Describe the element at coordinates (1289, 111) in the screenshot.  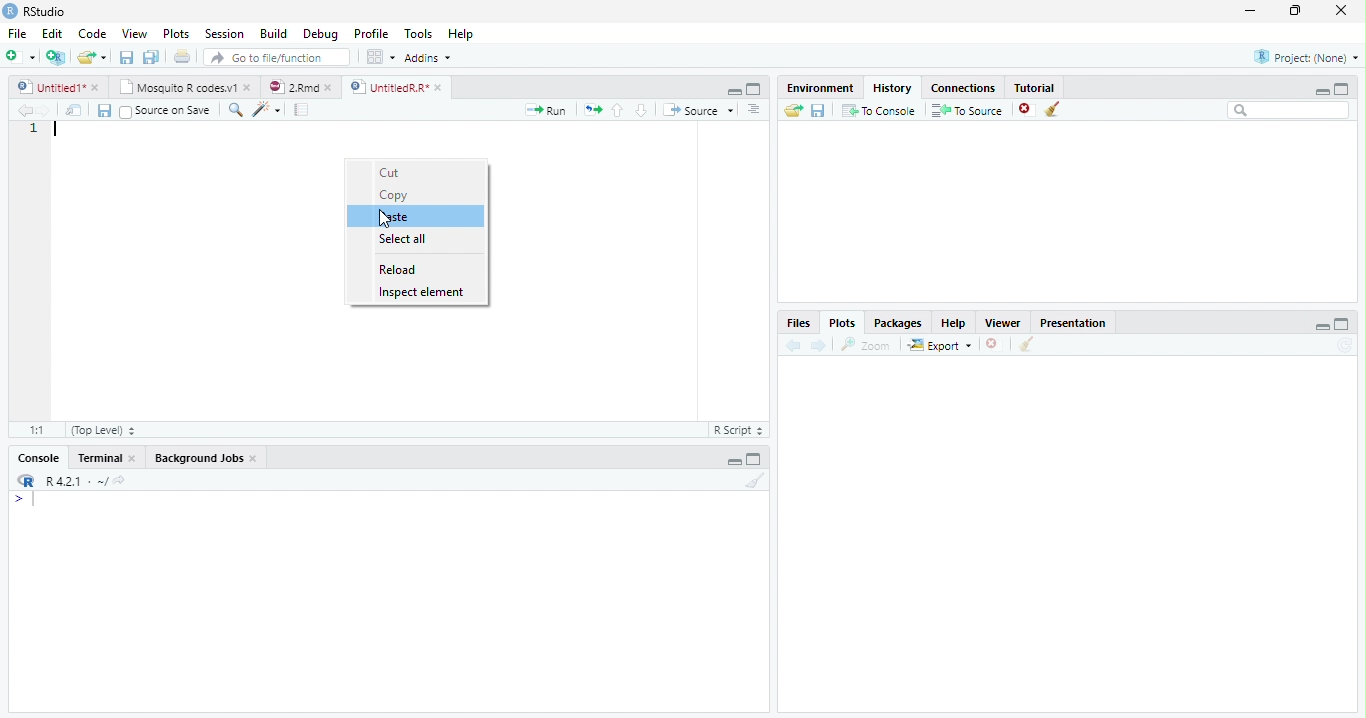
I see `Search` at that location.